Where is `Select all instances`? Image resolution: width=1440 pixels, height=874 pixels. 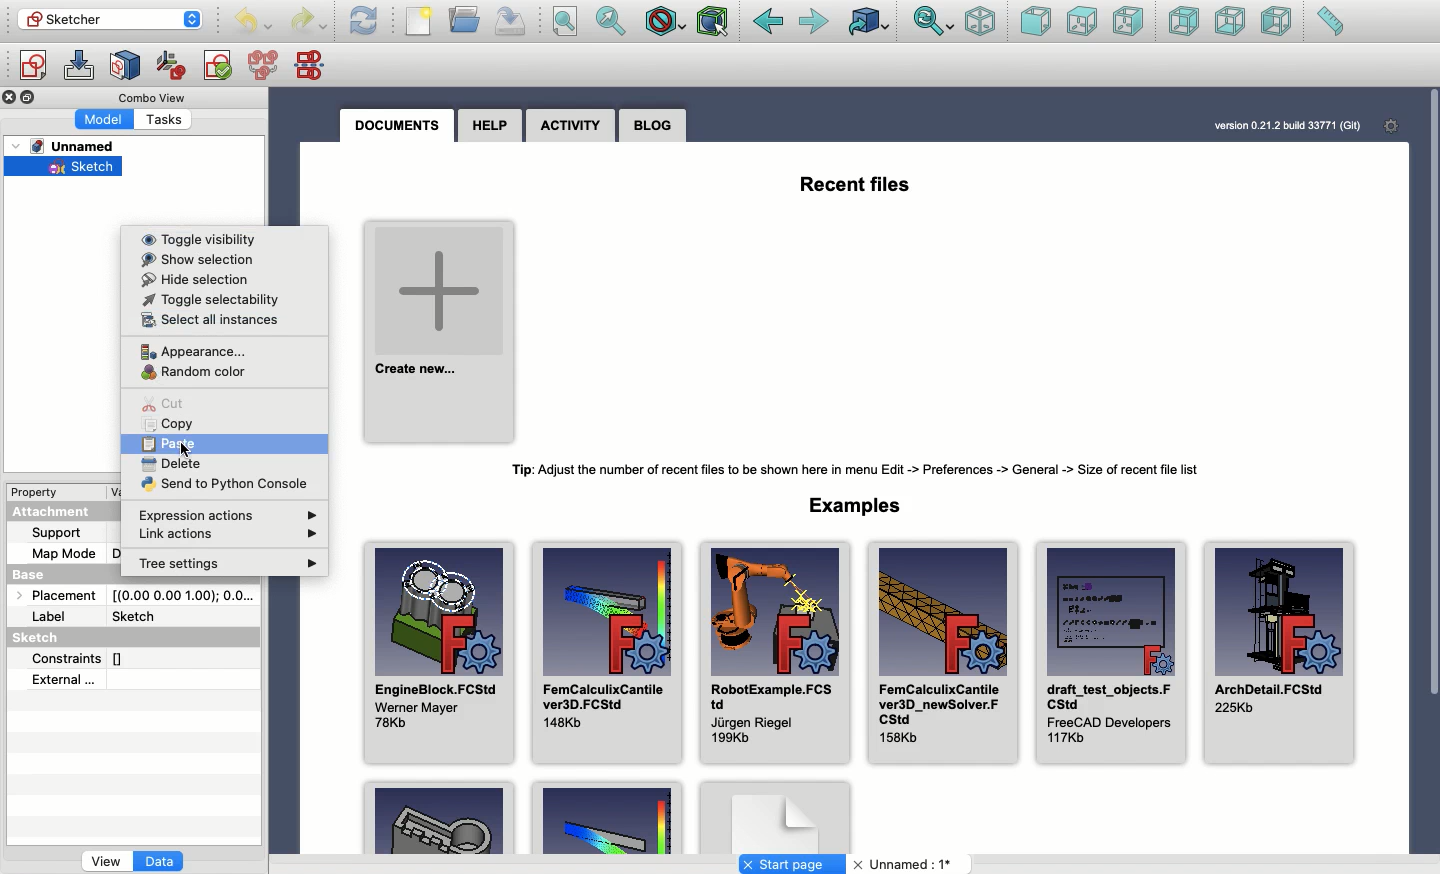 Select all instances is located at coordinates (206, 320).